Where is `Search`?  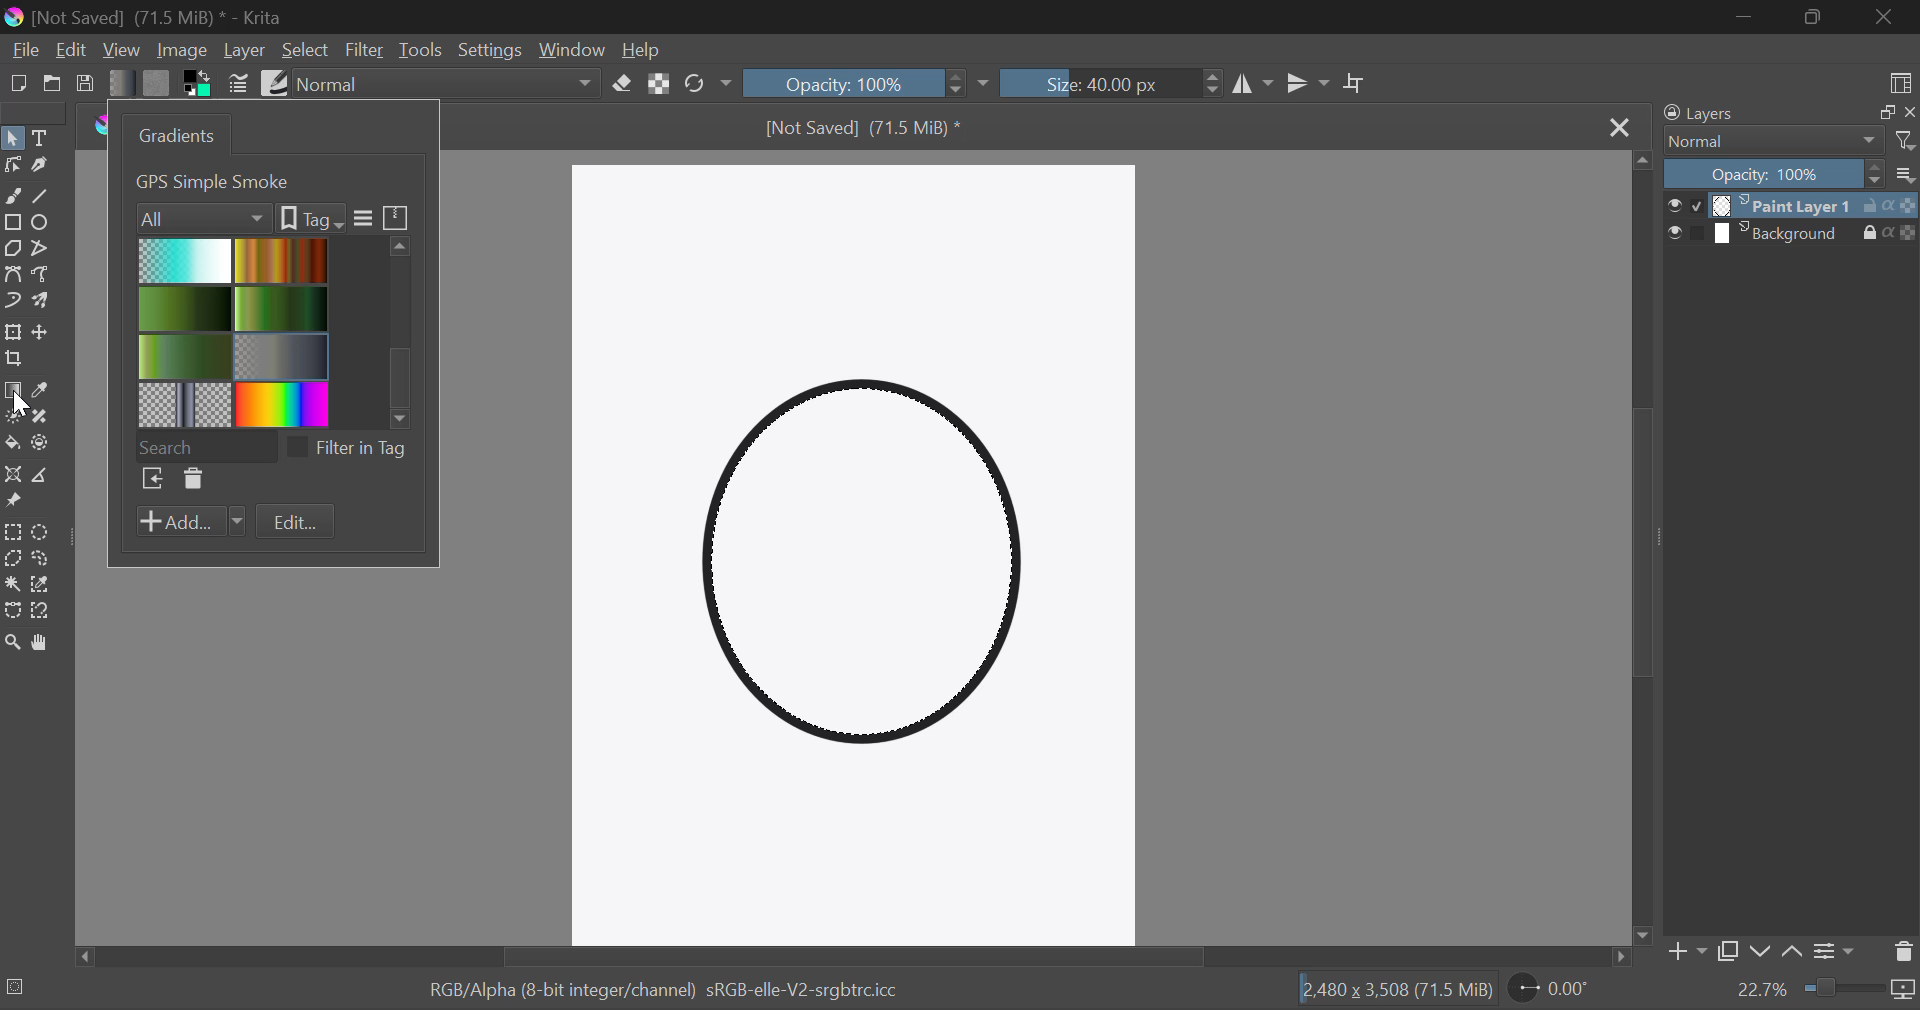
Search is located at coordinates (205, 447).